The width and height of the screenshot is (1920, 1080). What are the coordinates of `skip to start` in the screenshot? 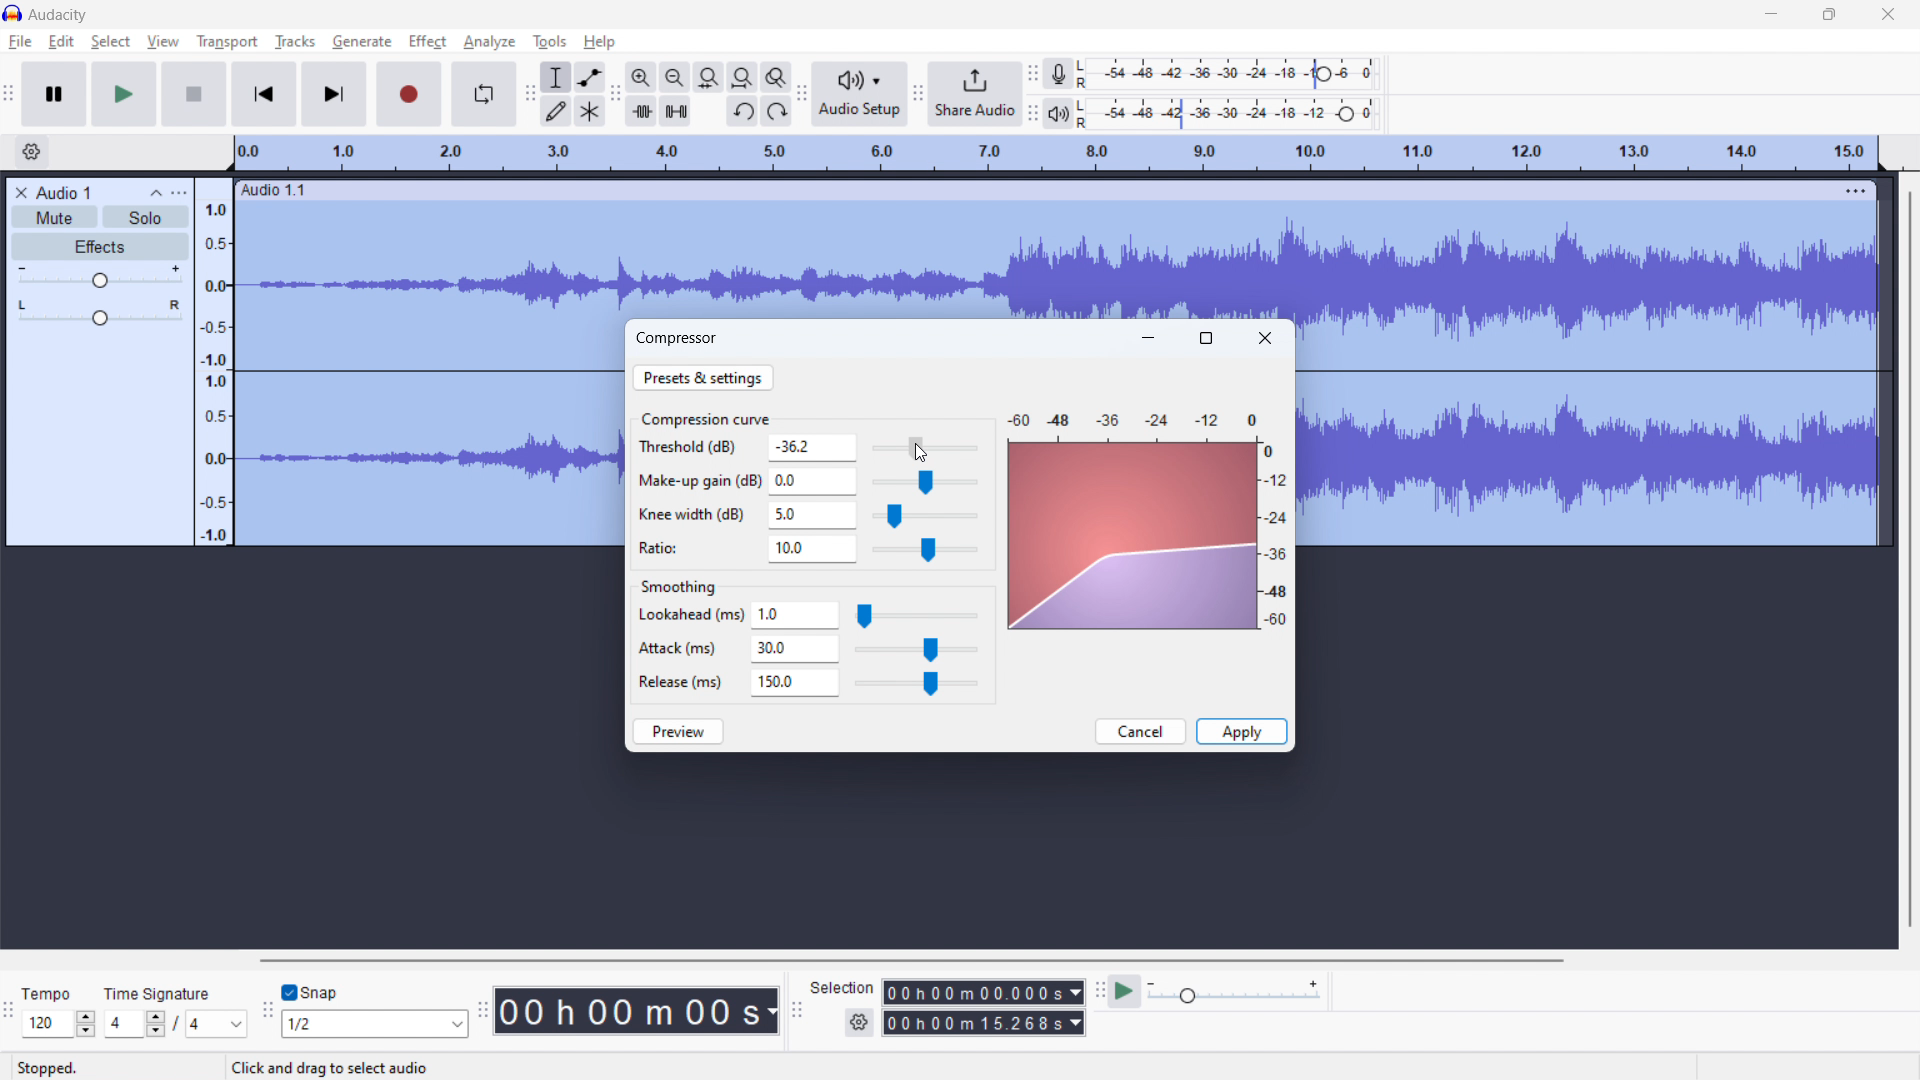 It's located at (264, 94).